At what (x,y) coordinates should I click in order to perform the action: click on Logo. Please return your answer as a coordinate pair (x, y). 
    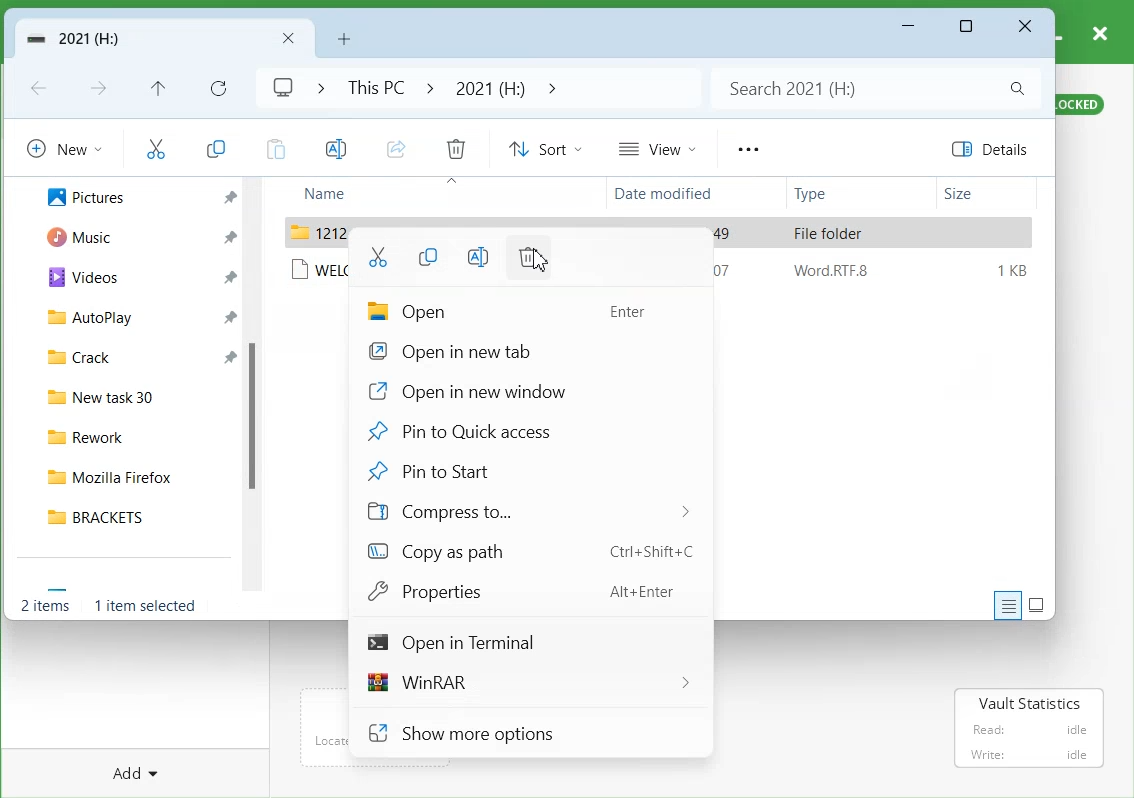
    Looking at the image, I should click on (282, 88).